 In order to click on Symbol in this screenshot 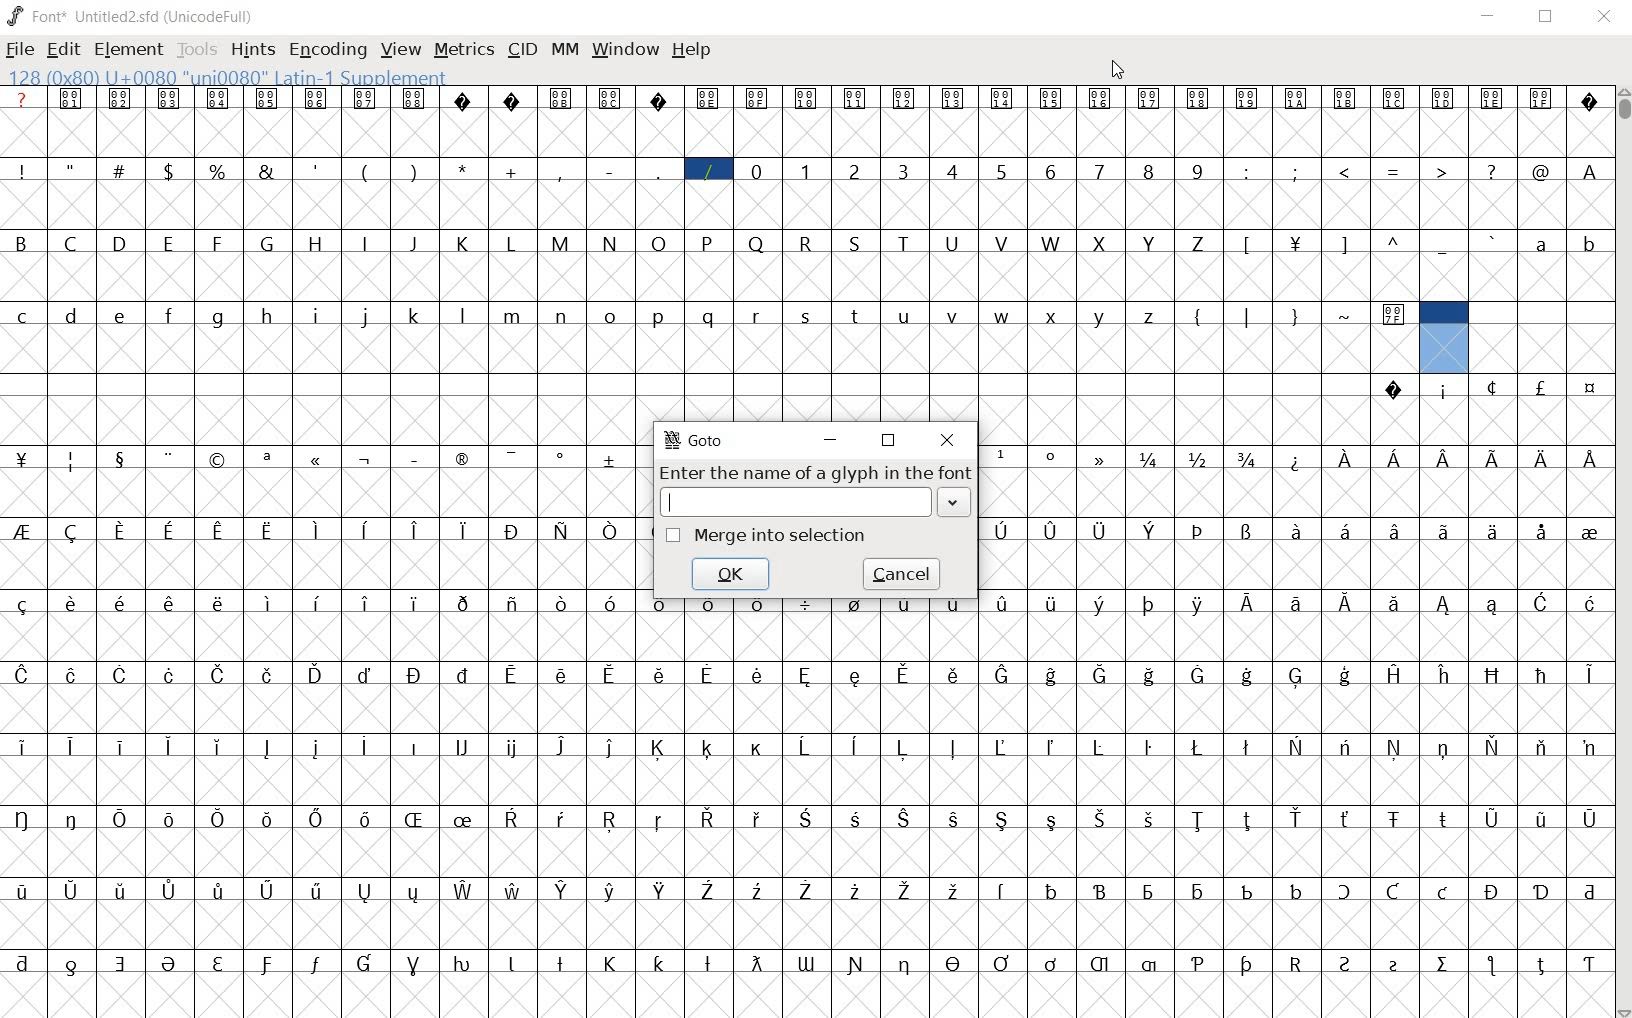, I will do `click(758, 891)`.